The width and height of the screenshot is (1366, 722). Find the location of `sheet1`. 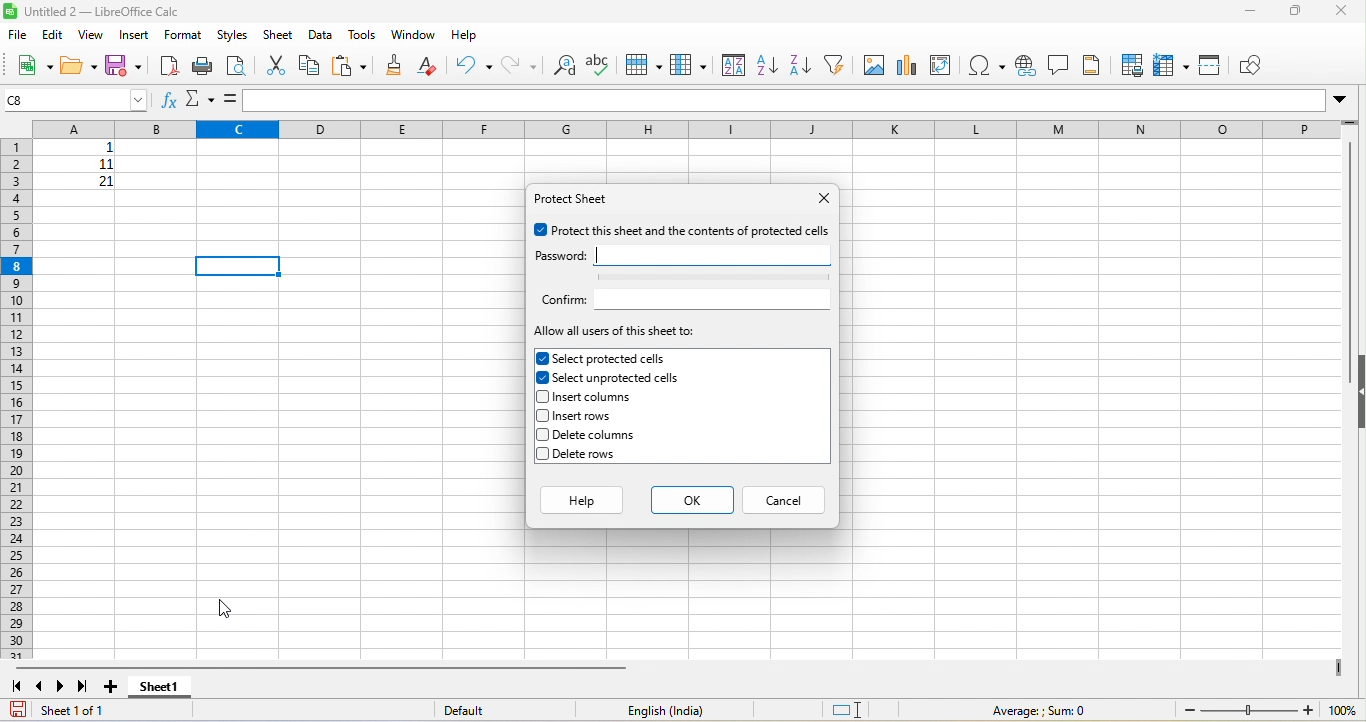

sheet1 is located at coordinates (180, 687).